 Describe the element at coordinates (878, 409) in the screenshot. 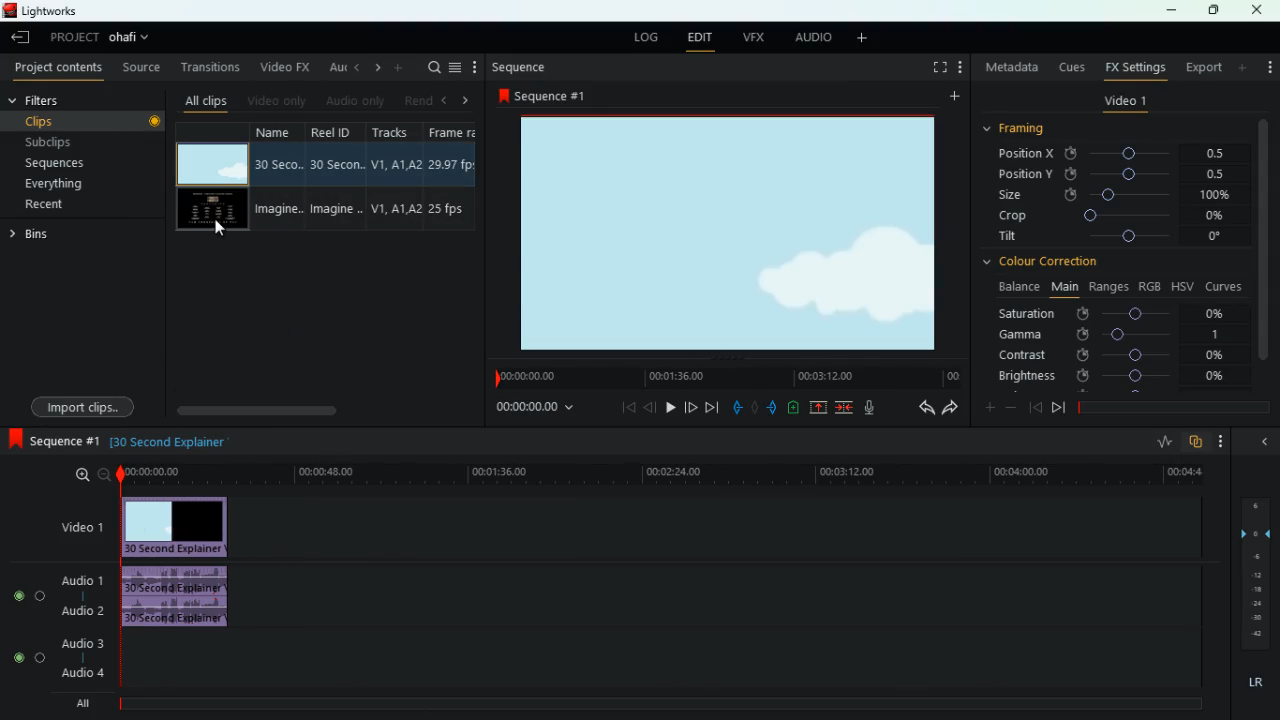

I see `mic` at that location.